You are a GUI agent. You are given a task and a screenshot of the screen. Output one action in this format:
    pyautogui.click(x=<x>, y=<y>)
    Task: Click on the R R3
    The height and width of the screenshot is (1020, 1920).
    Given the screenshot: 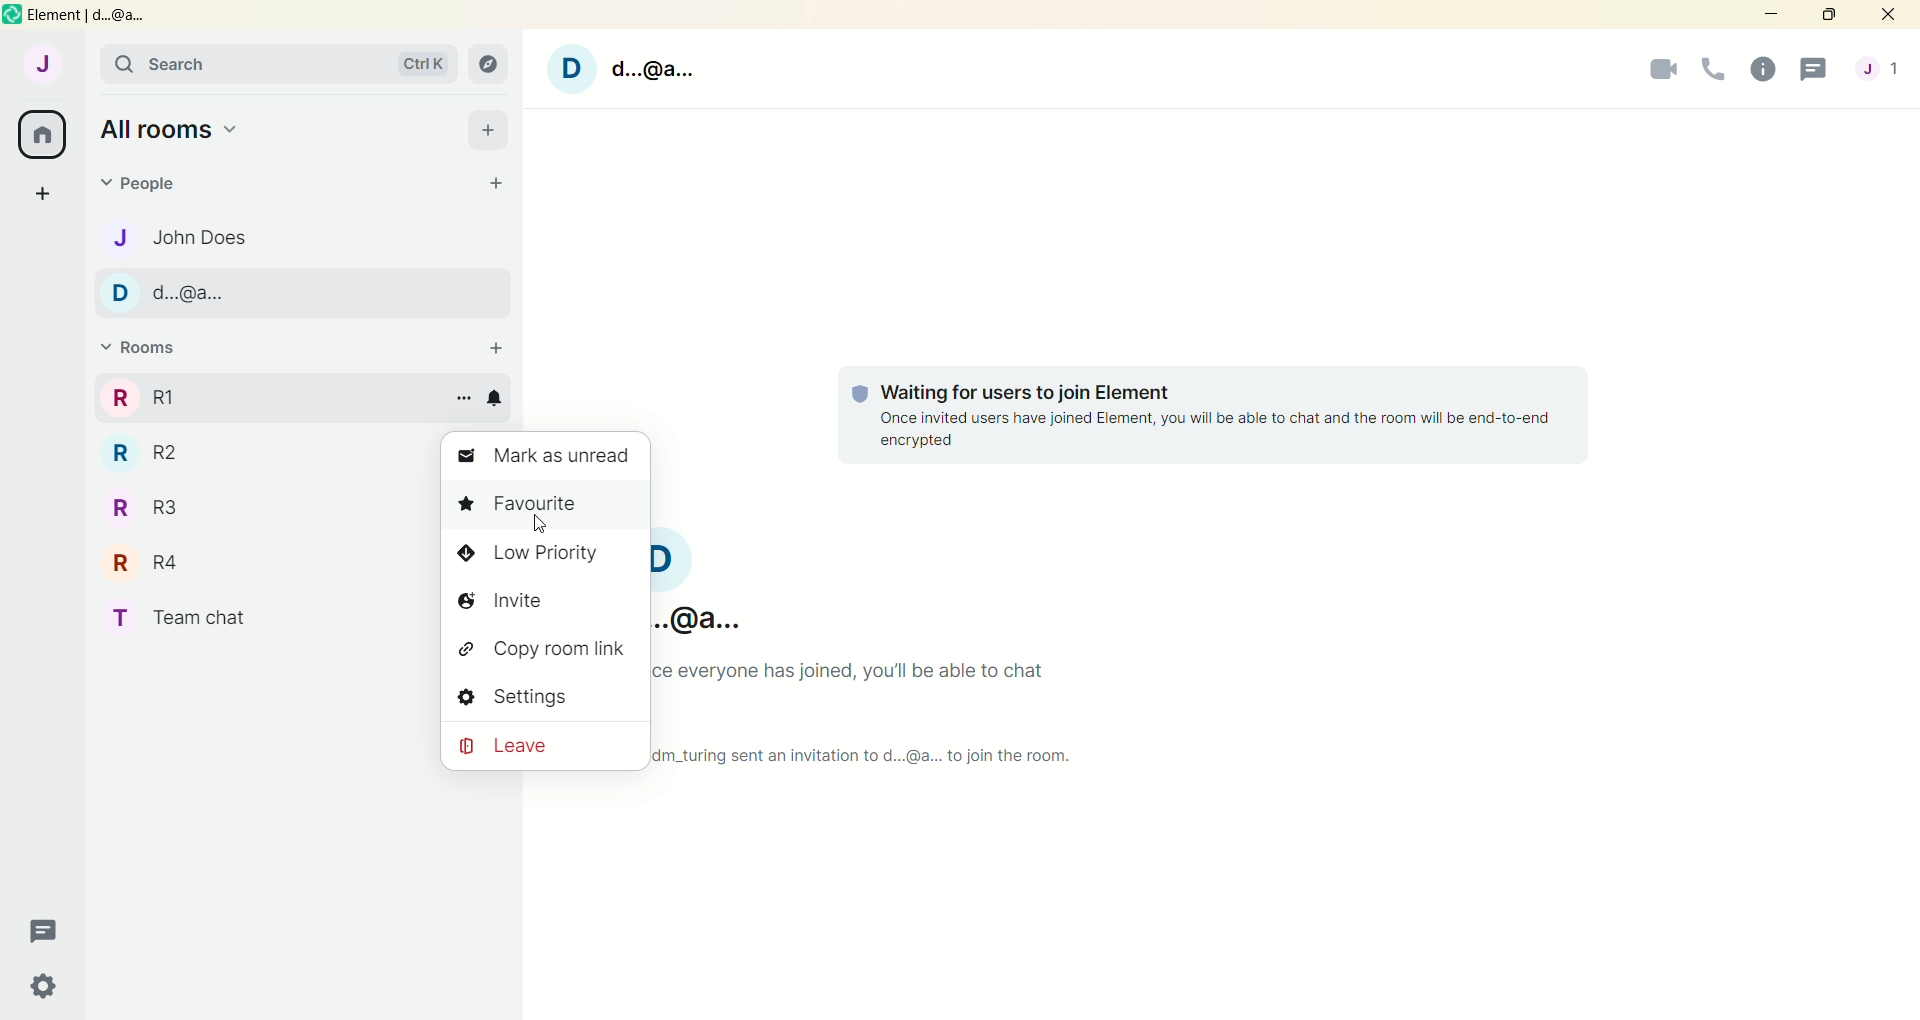 What is the action you would take?
    pyautogui.click(x=157, y=510)
    